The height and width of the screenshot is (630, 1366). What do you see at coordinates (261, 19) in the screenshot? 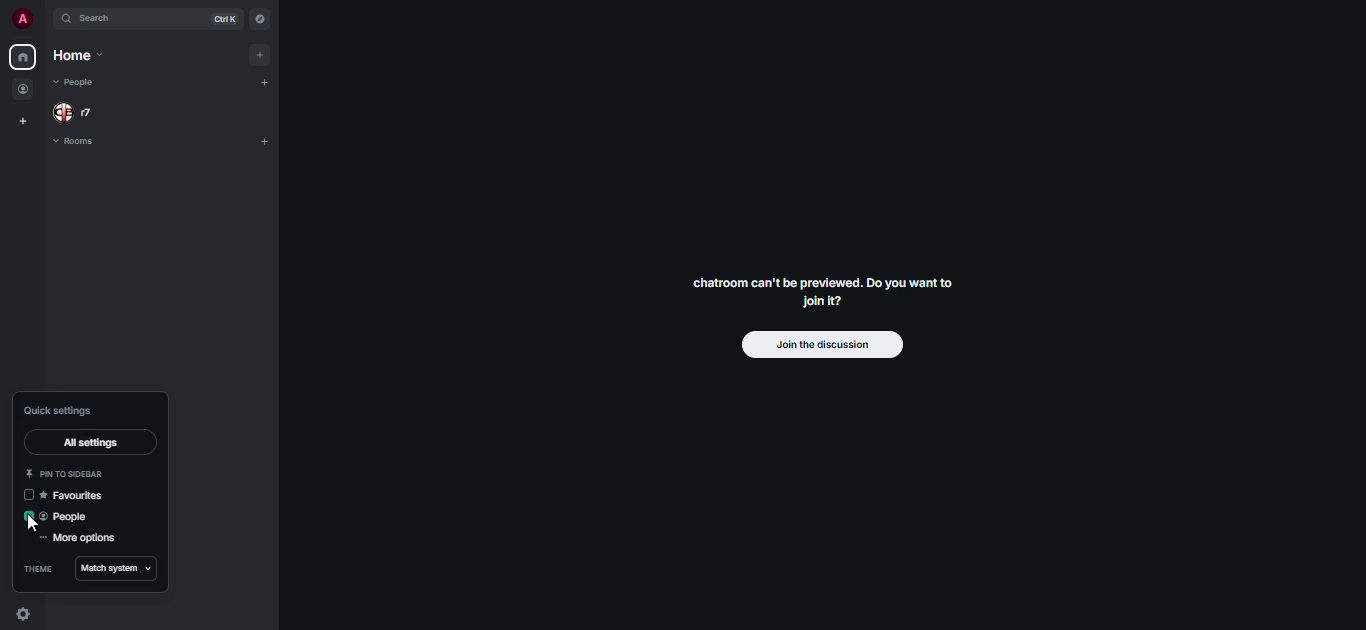
I see `navigator` at bounding box center [261, 19].